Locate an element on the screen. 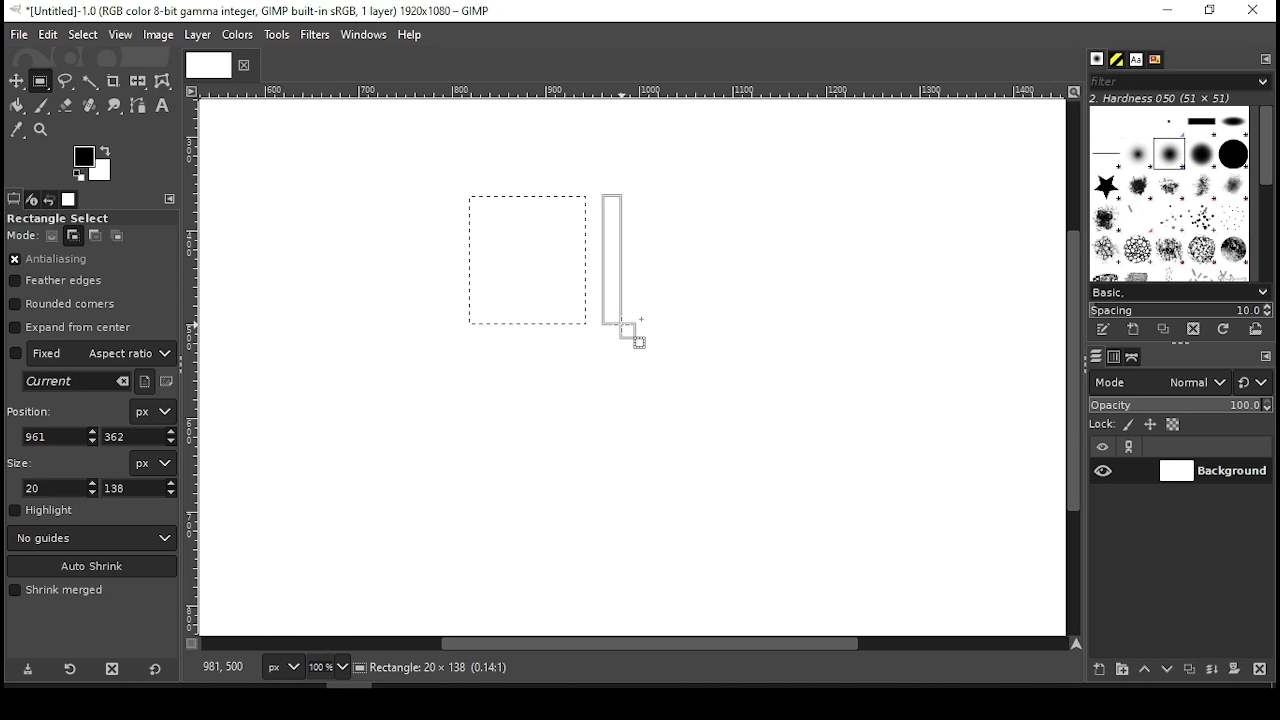 Image resolution: width=1280 pixels, height=720 pixels. help is located at coordinates (410, 36).